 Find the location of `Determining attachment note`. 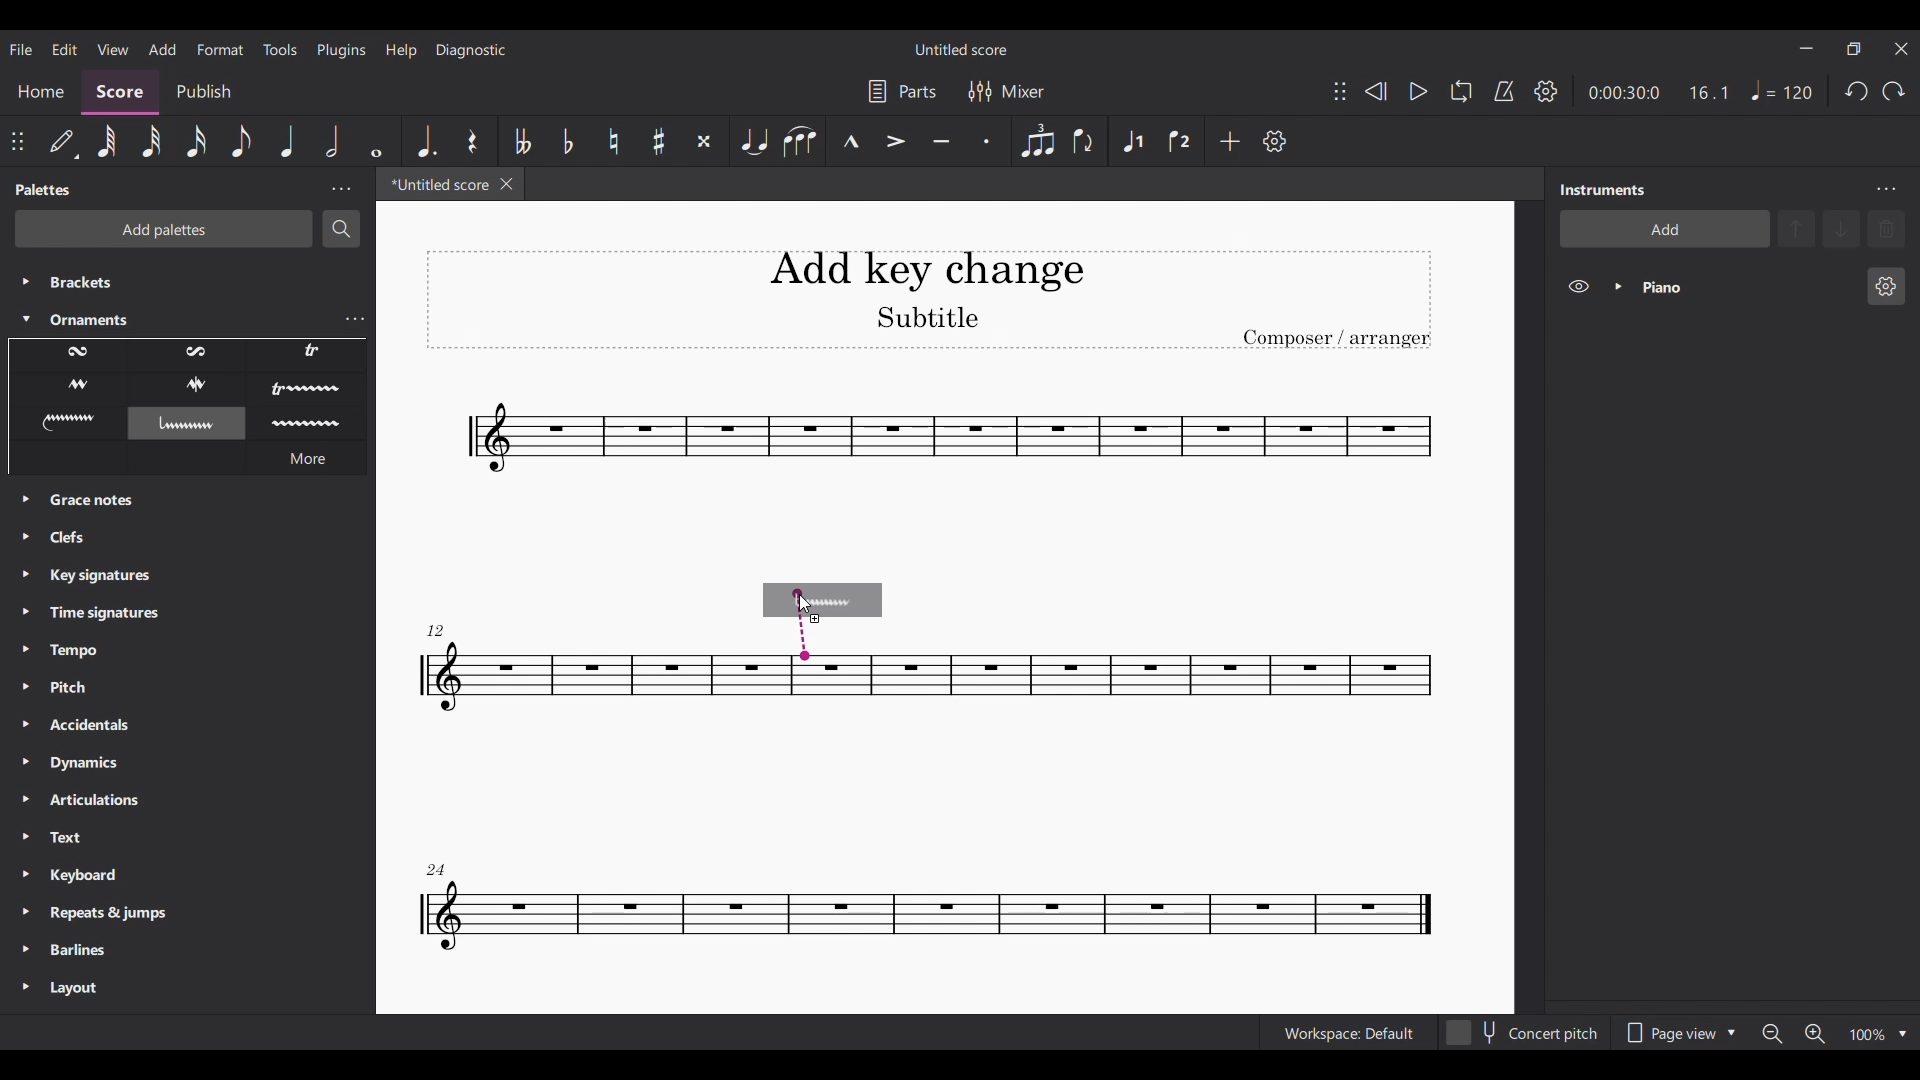

Determining attachment note is located at coordinates (802, 624).